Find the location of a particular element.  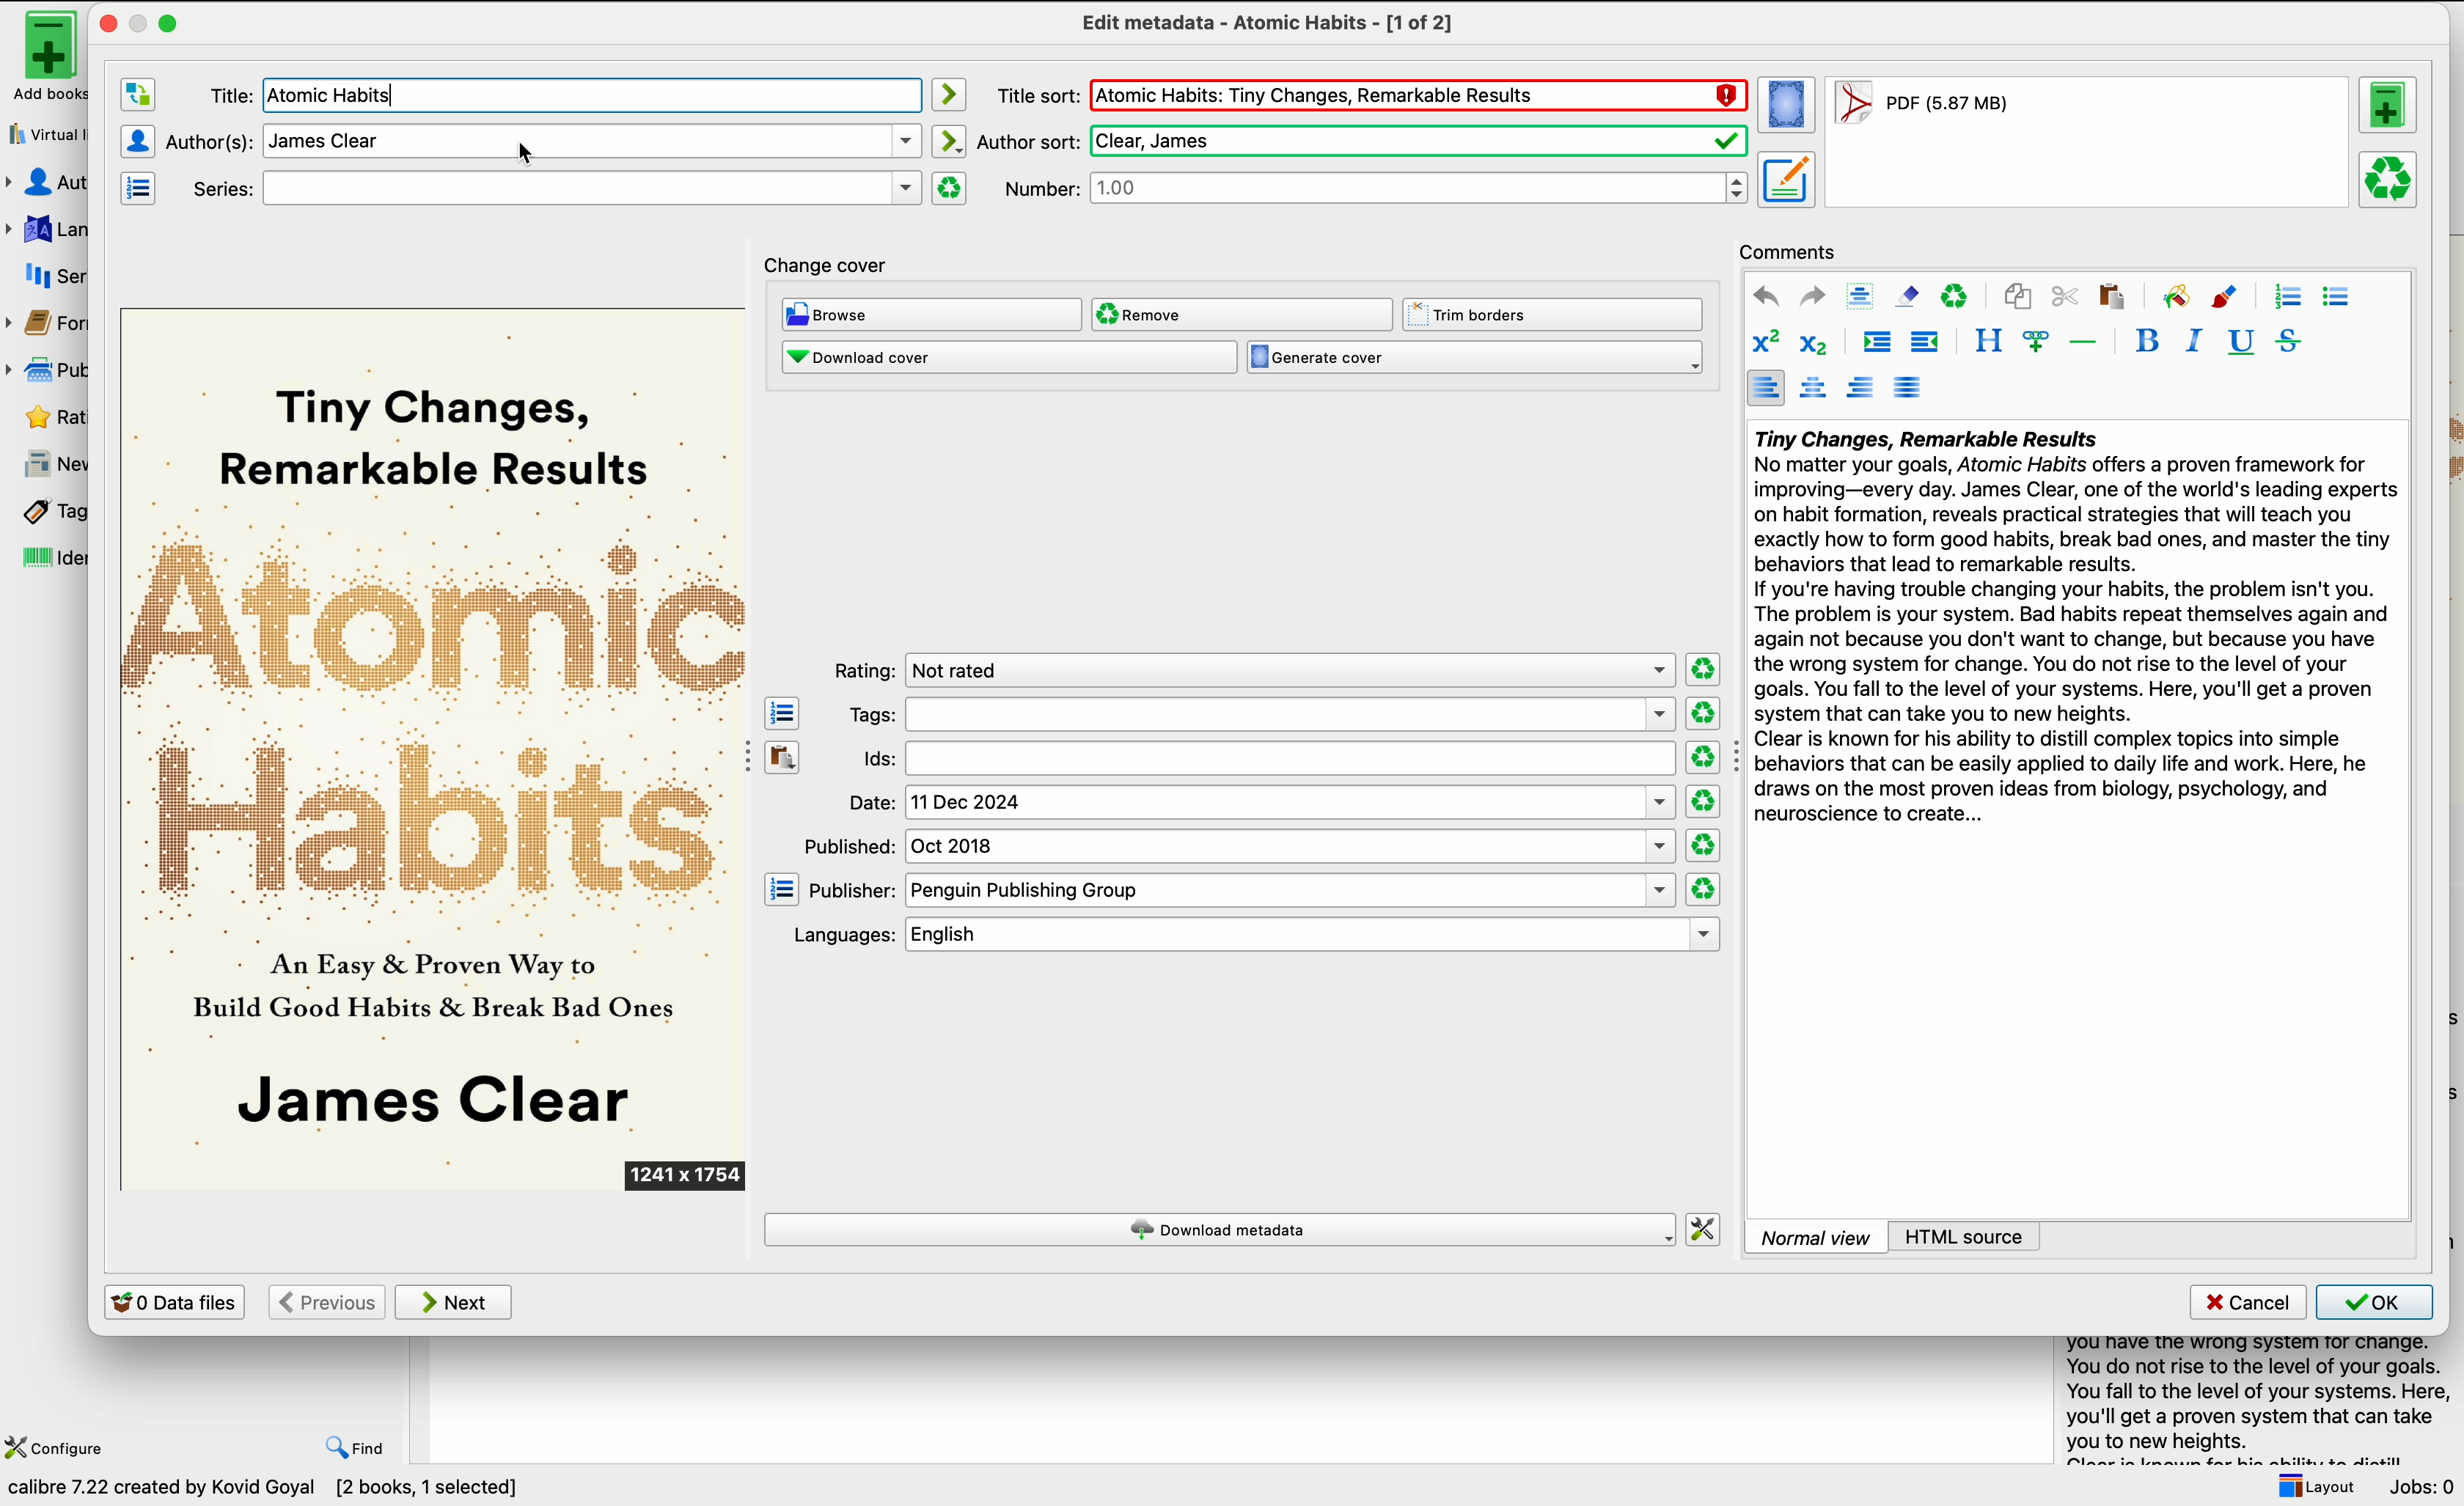

decrease indentation is located at coordinates (1927, 343).